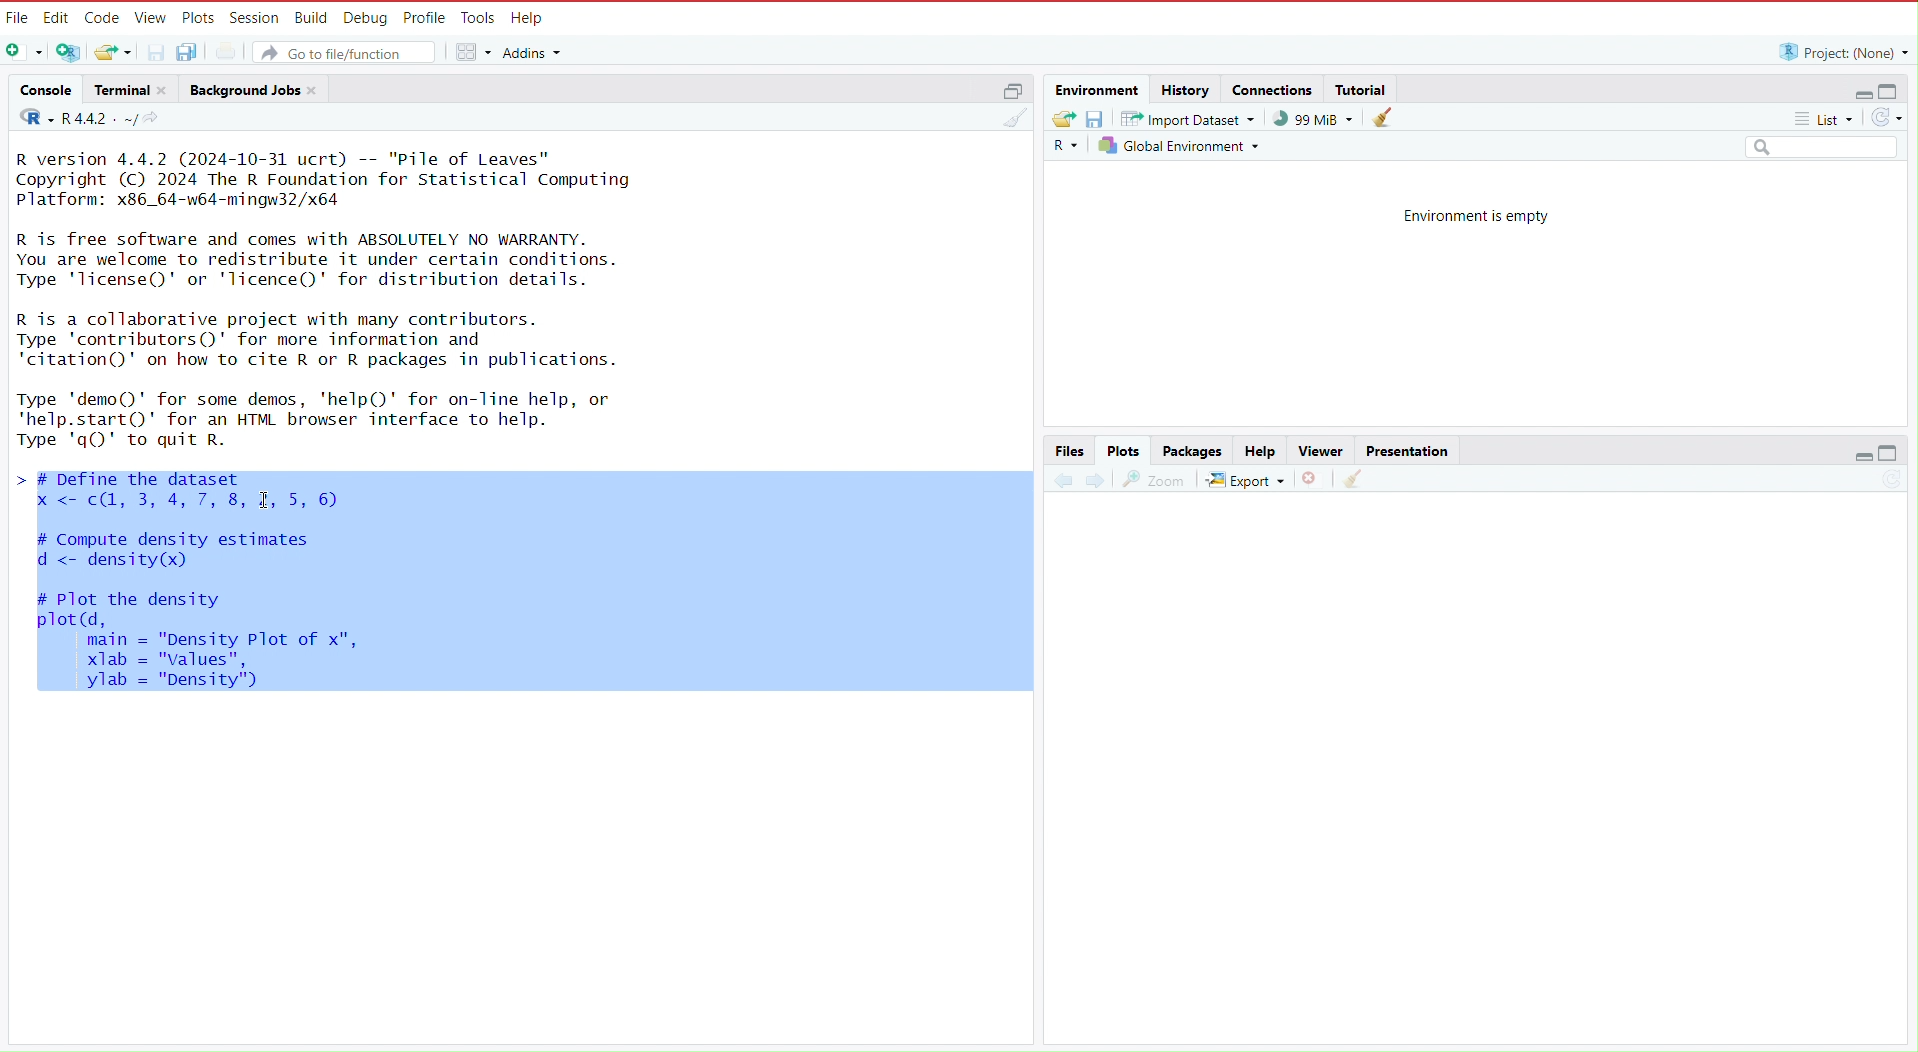  What do you see at coordinates (1245, 480) in the screenshot?
I see `export` at bounding box center [1245, 480].